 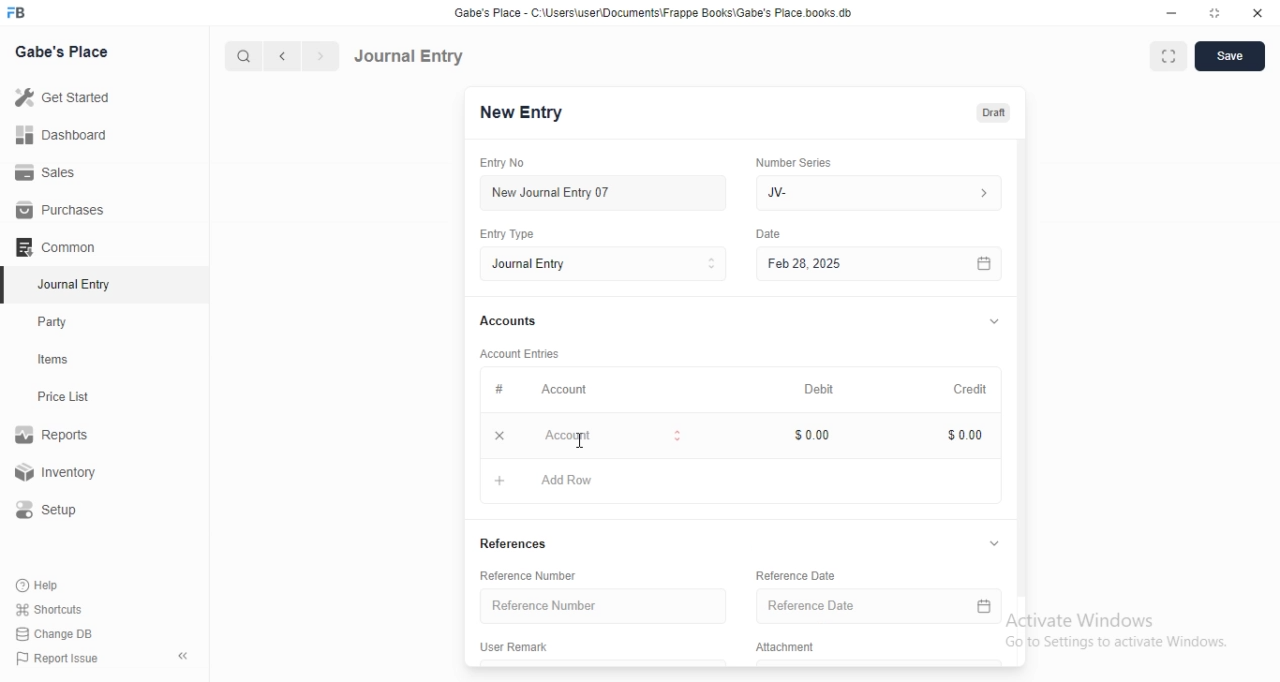 I want to click on Inventory, so click(x=59, y=474).